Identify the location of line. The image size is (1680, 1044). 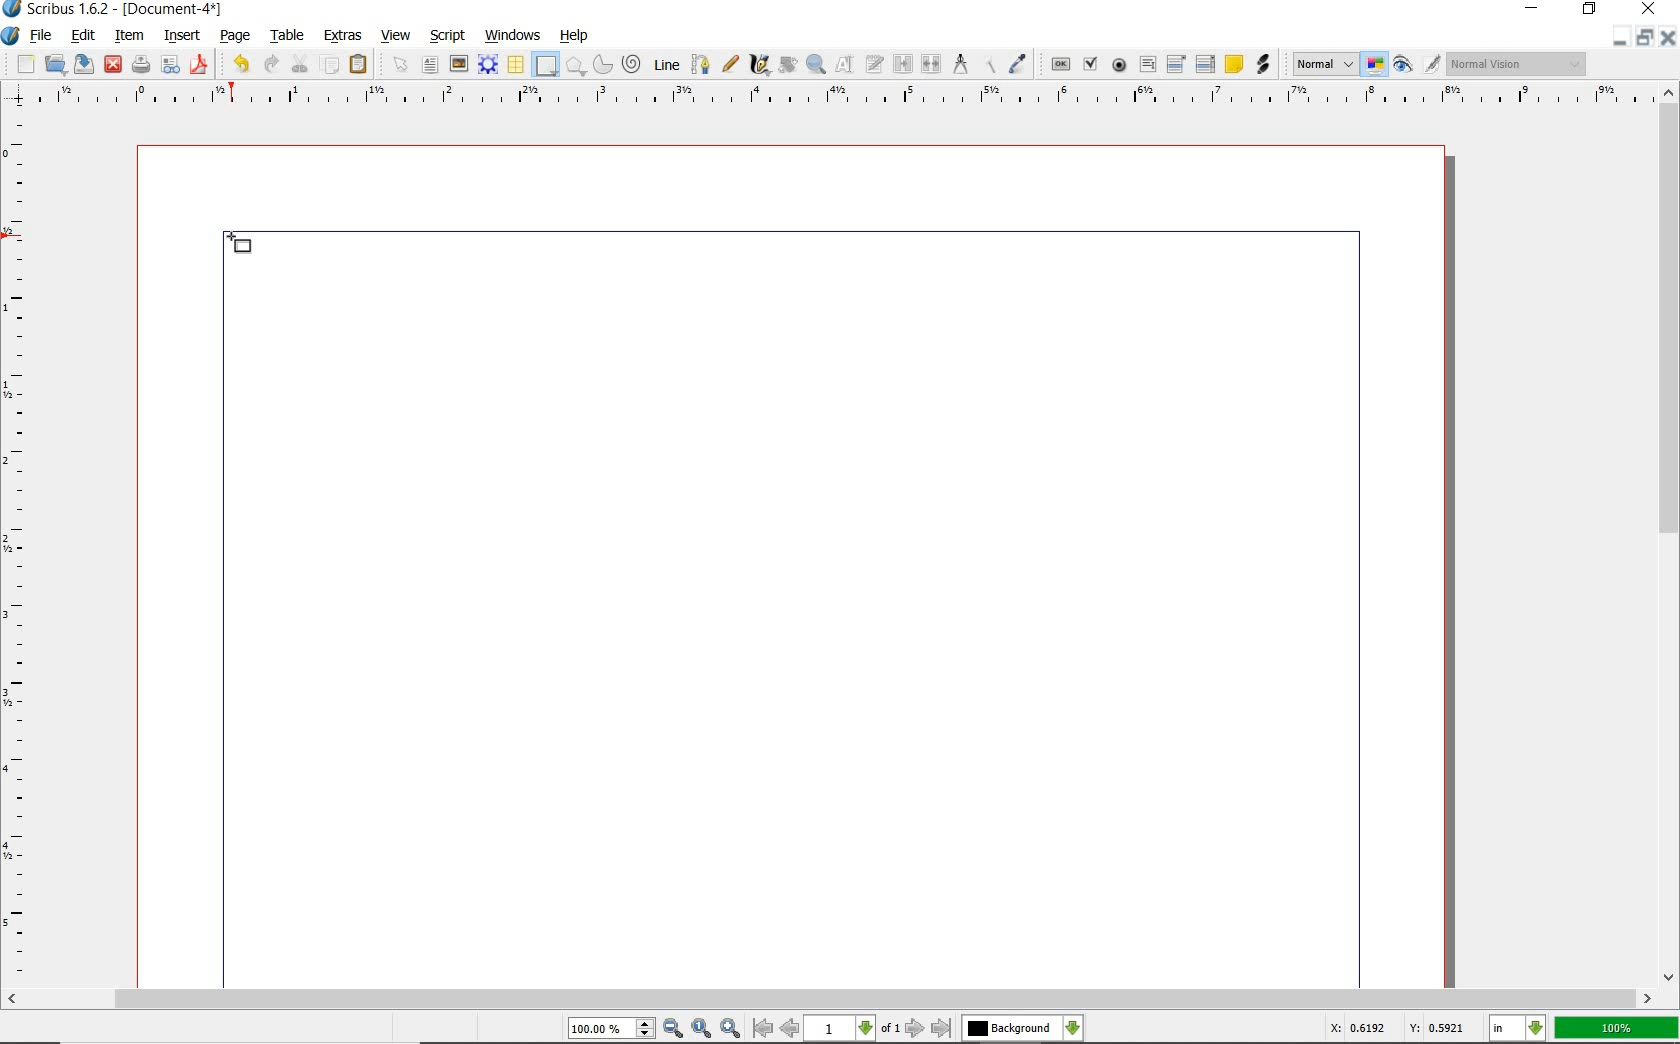
(666, 65).